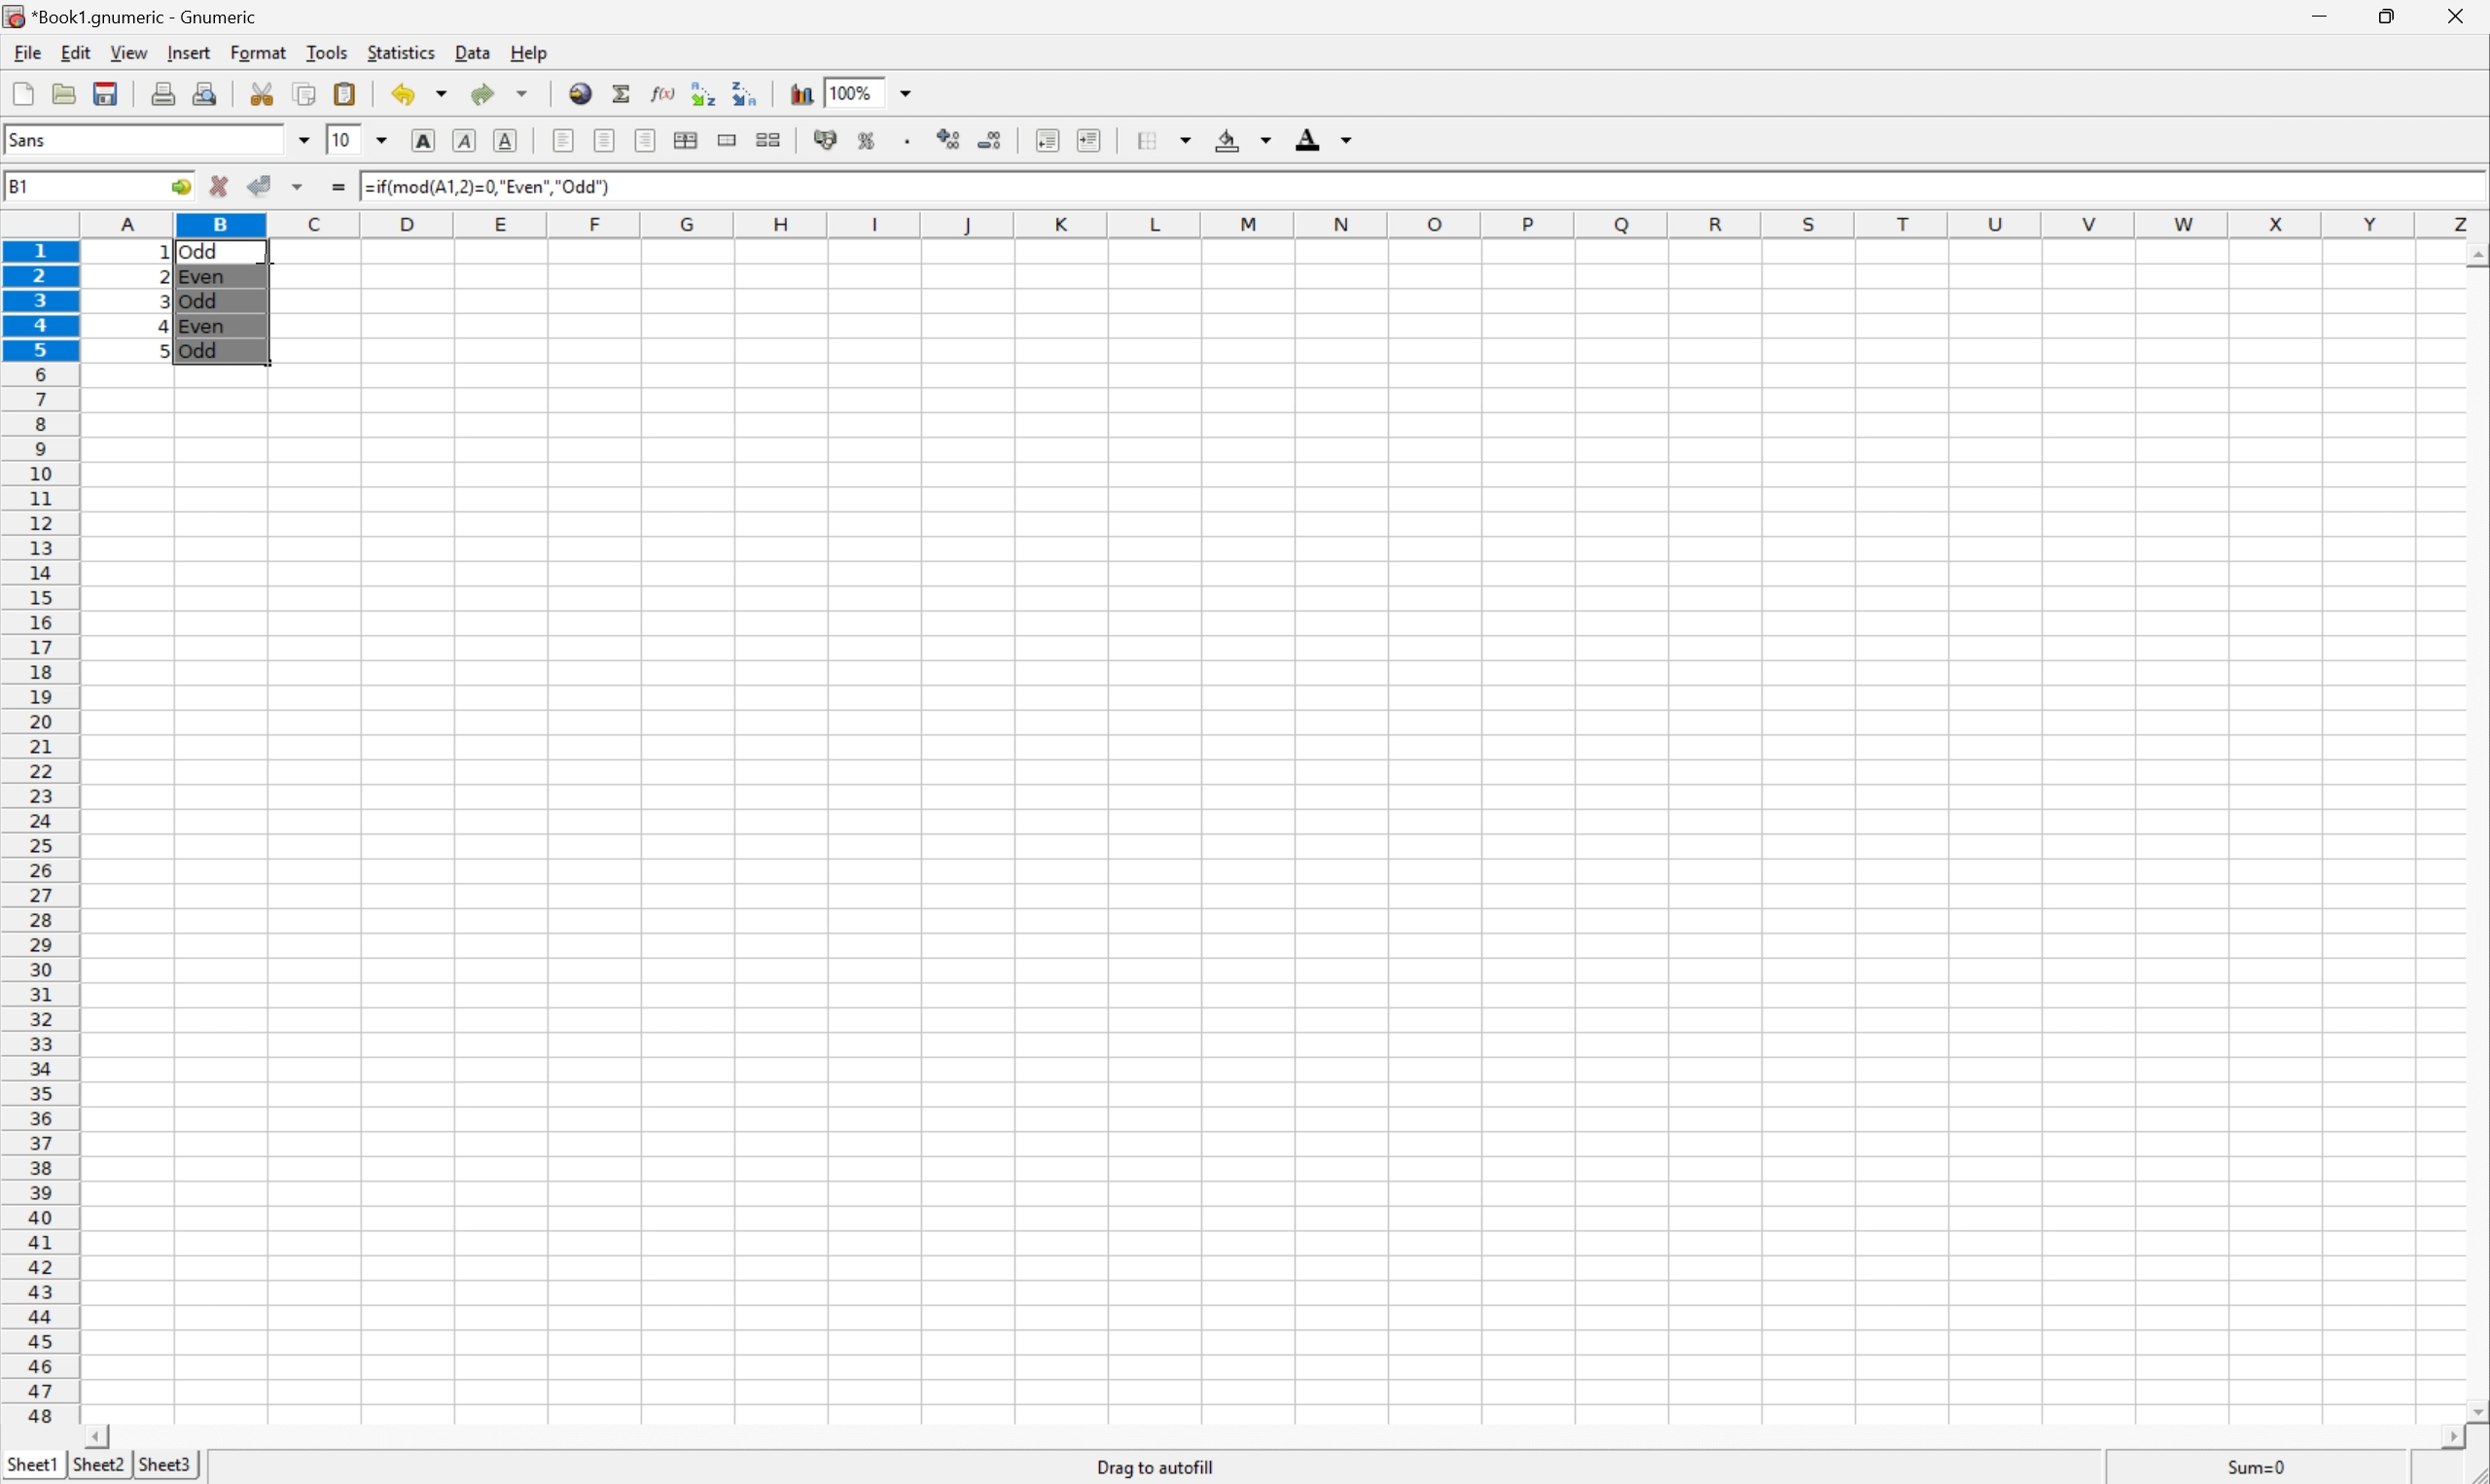  I want to click on Cut selection, so click(260, 91).